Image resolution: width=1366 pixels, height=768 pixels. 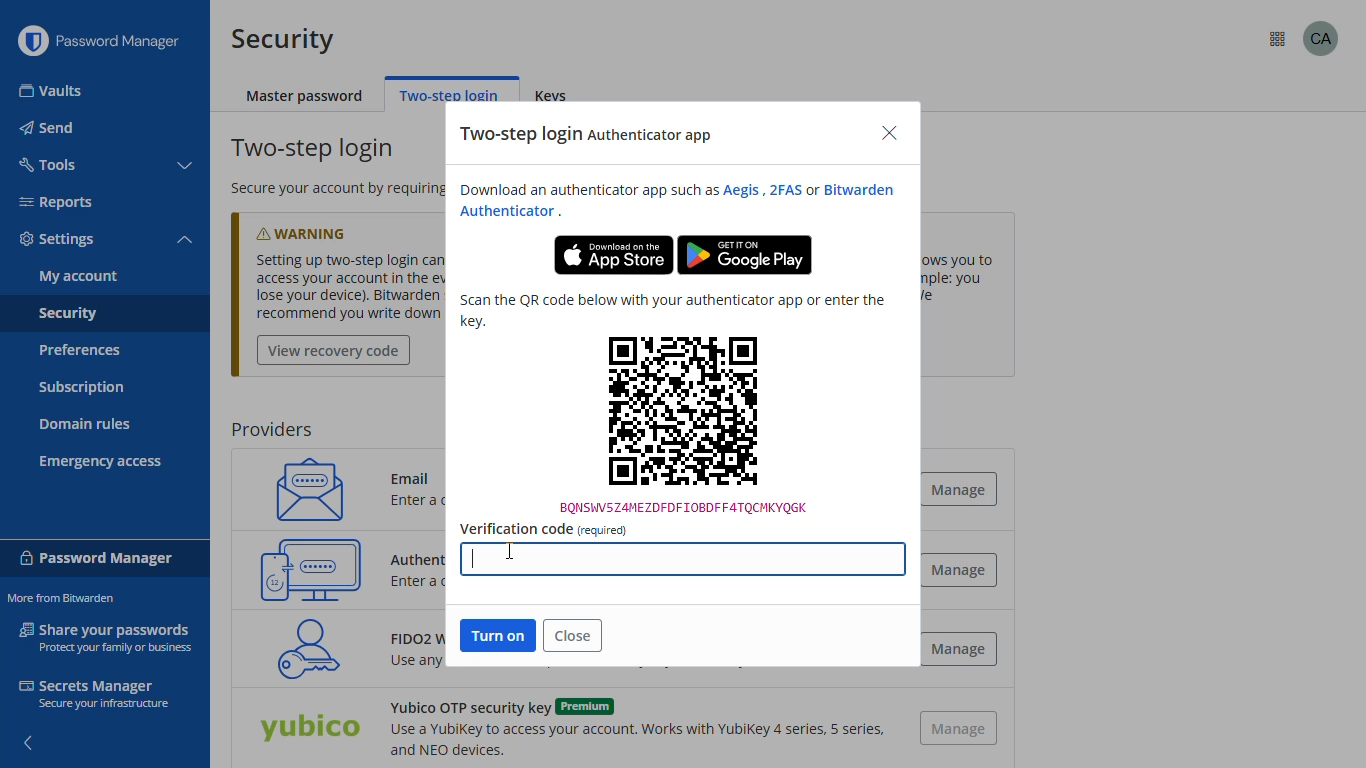 I want to click on preferences, so click(x=78, y=350).